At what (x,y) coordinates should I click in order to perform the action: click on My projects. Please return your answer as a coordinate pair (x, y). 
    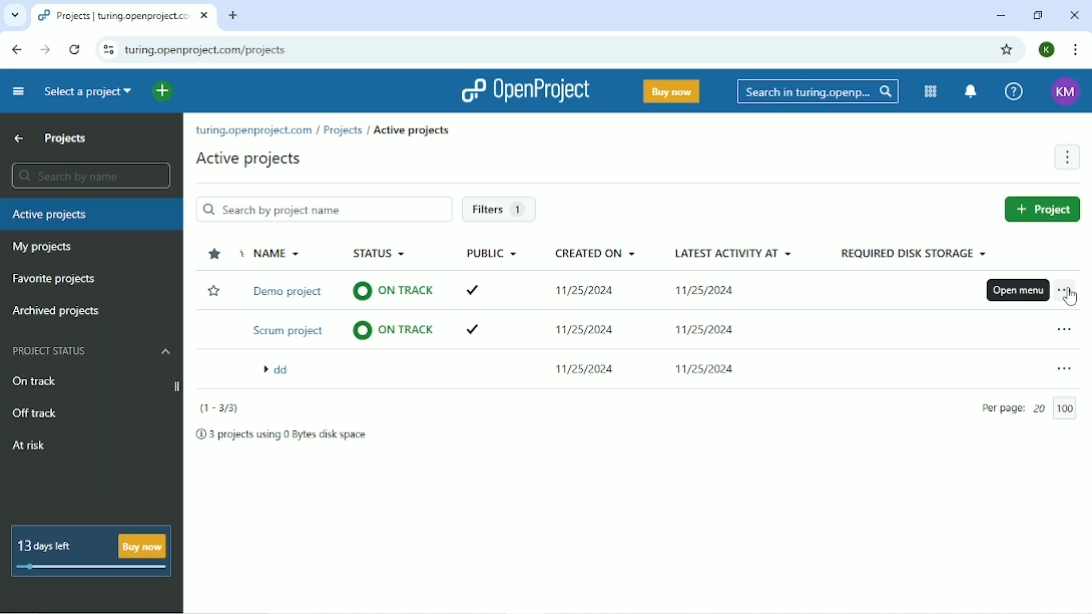
    Looking at the image, I should click on (44, 248).